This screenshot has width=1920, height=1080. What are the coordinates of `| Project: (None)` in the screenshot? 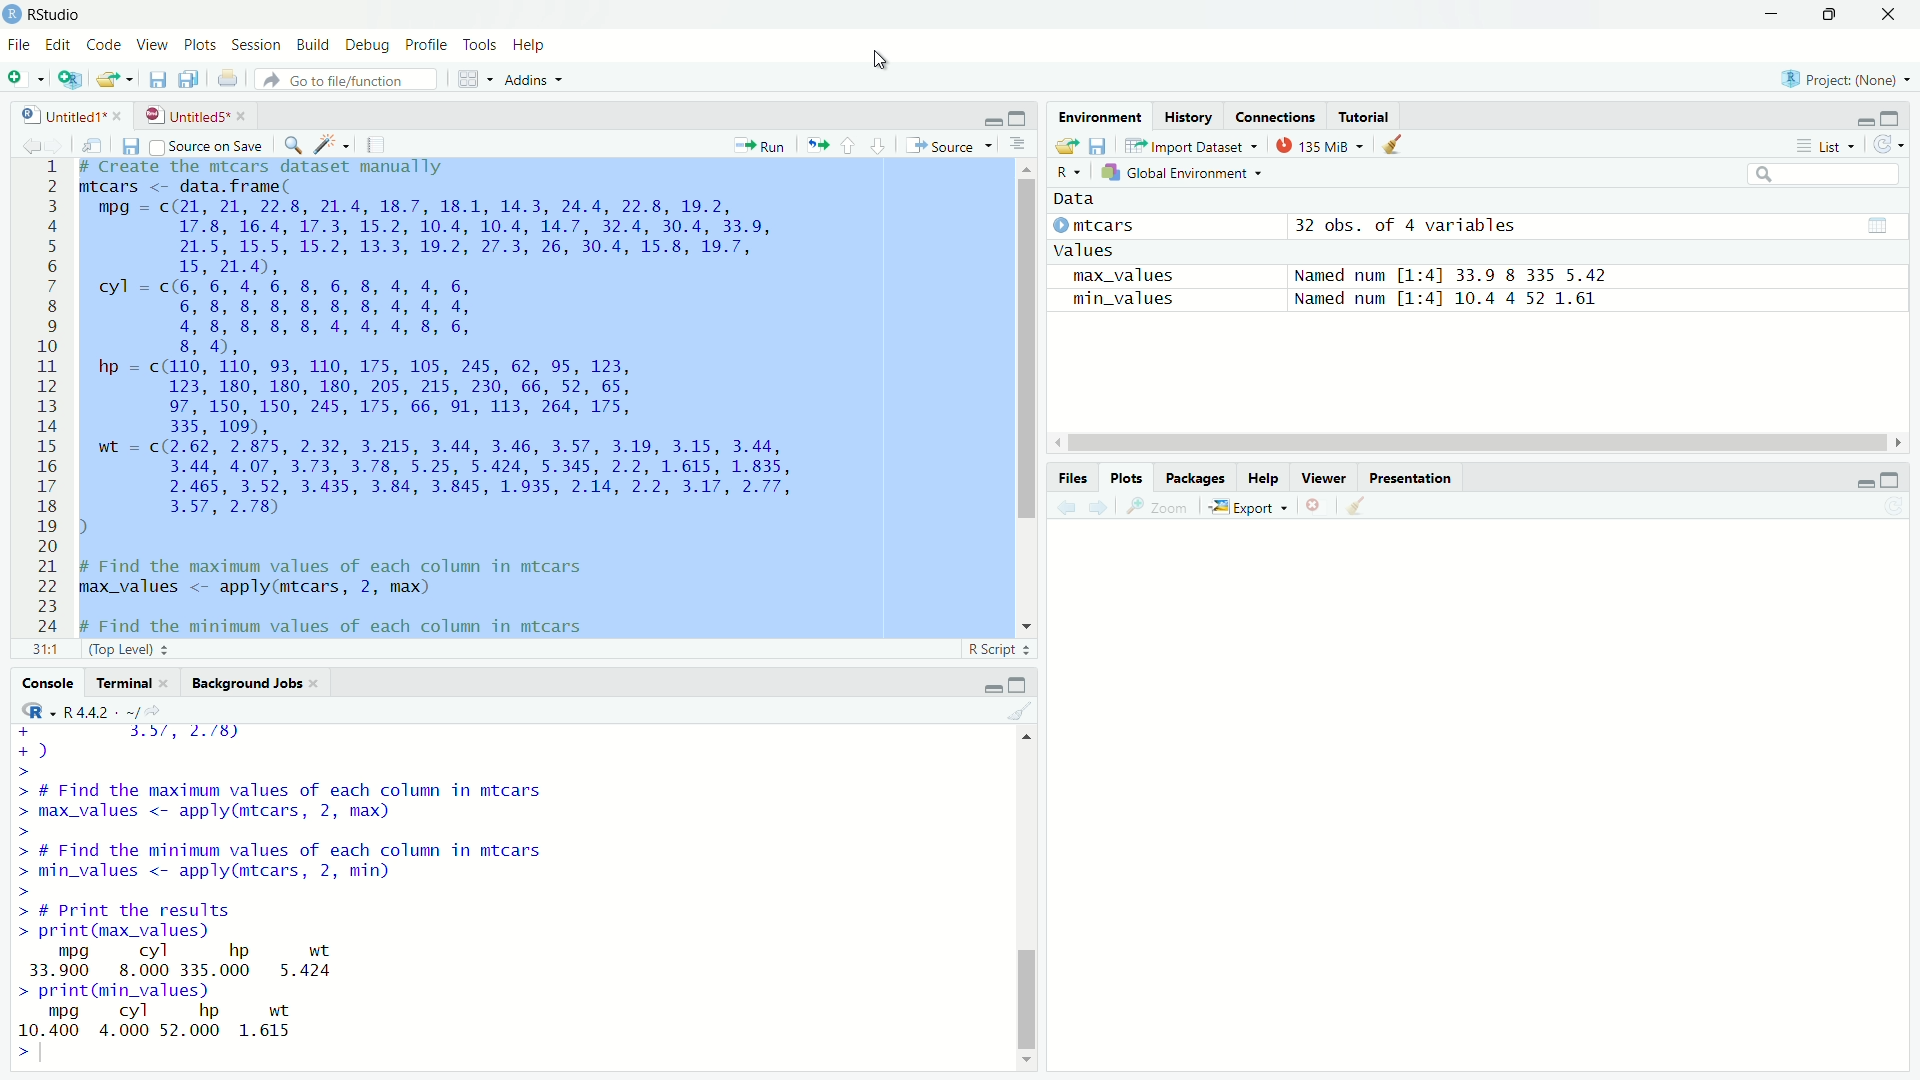 It's located at (1842, 78).